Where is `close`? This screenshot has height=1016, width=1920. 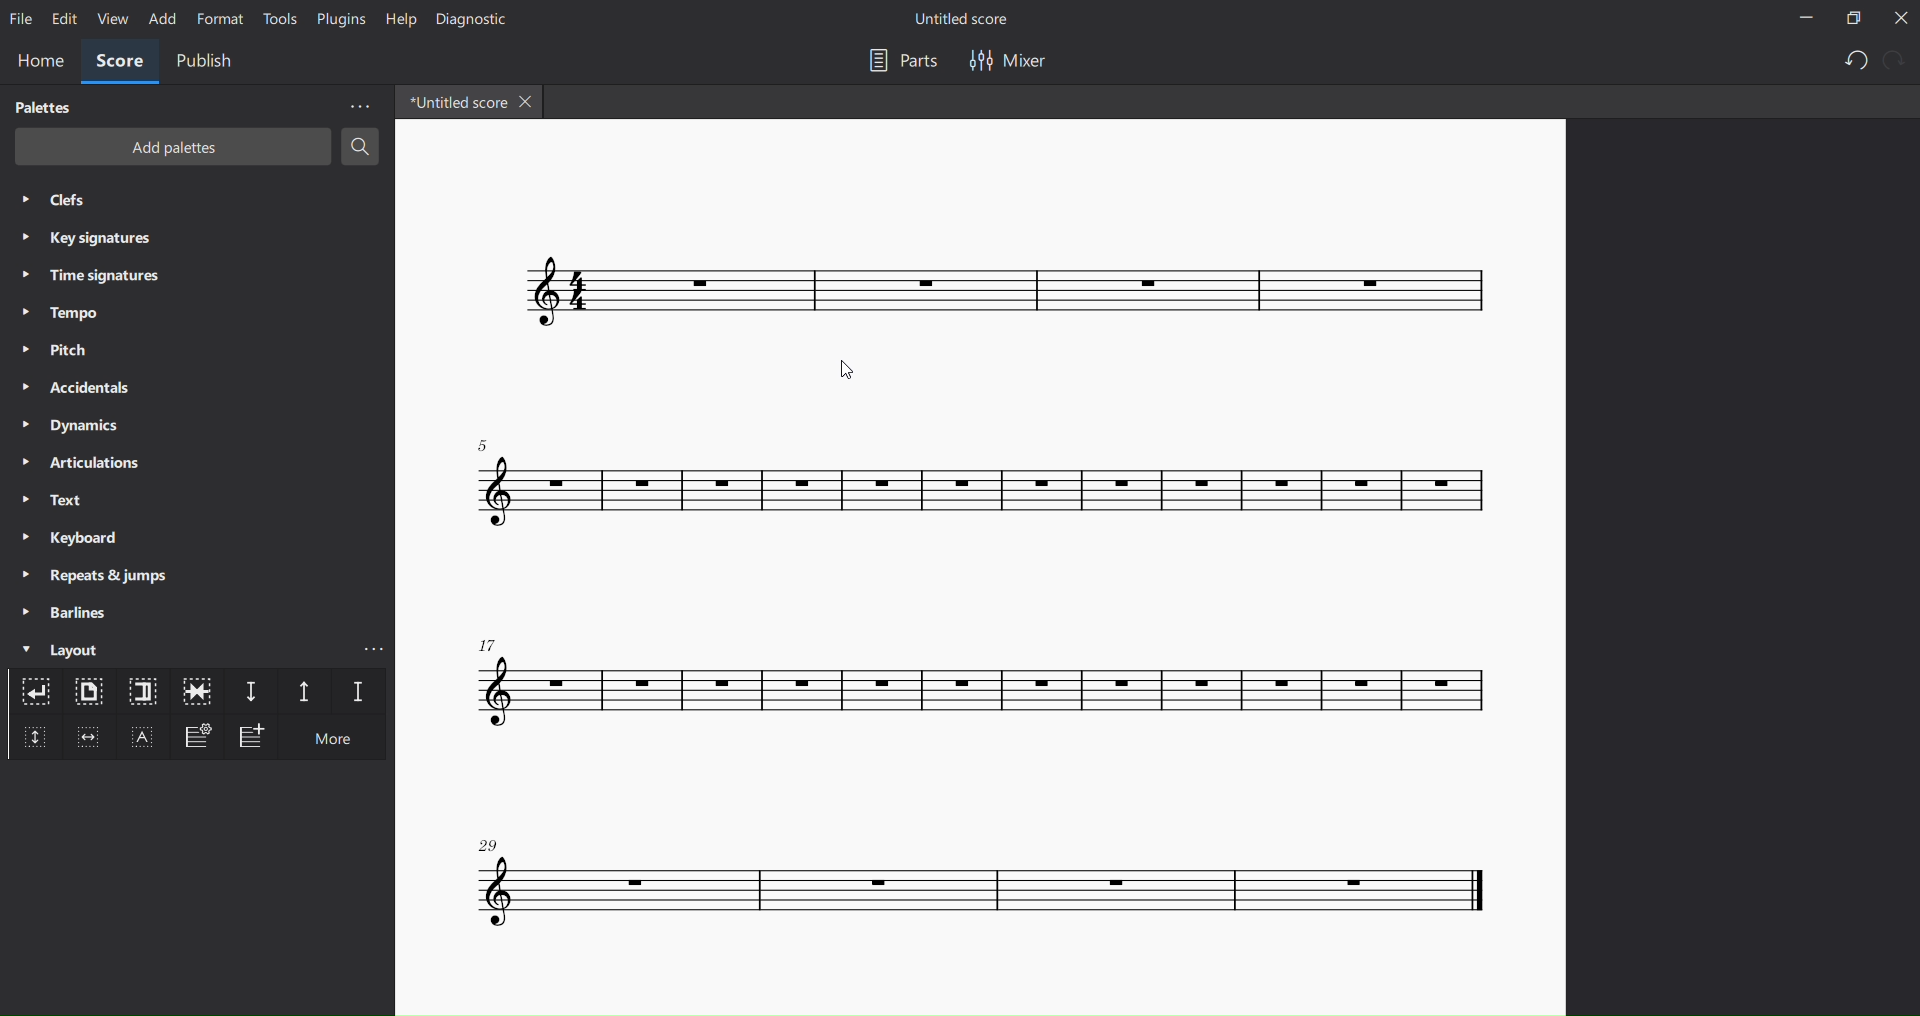 close is located at coordinates (1899, 19).